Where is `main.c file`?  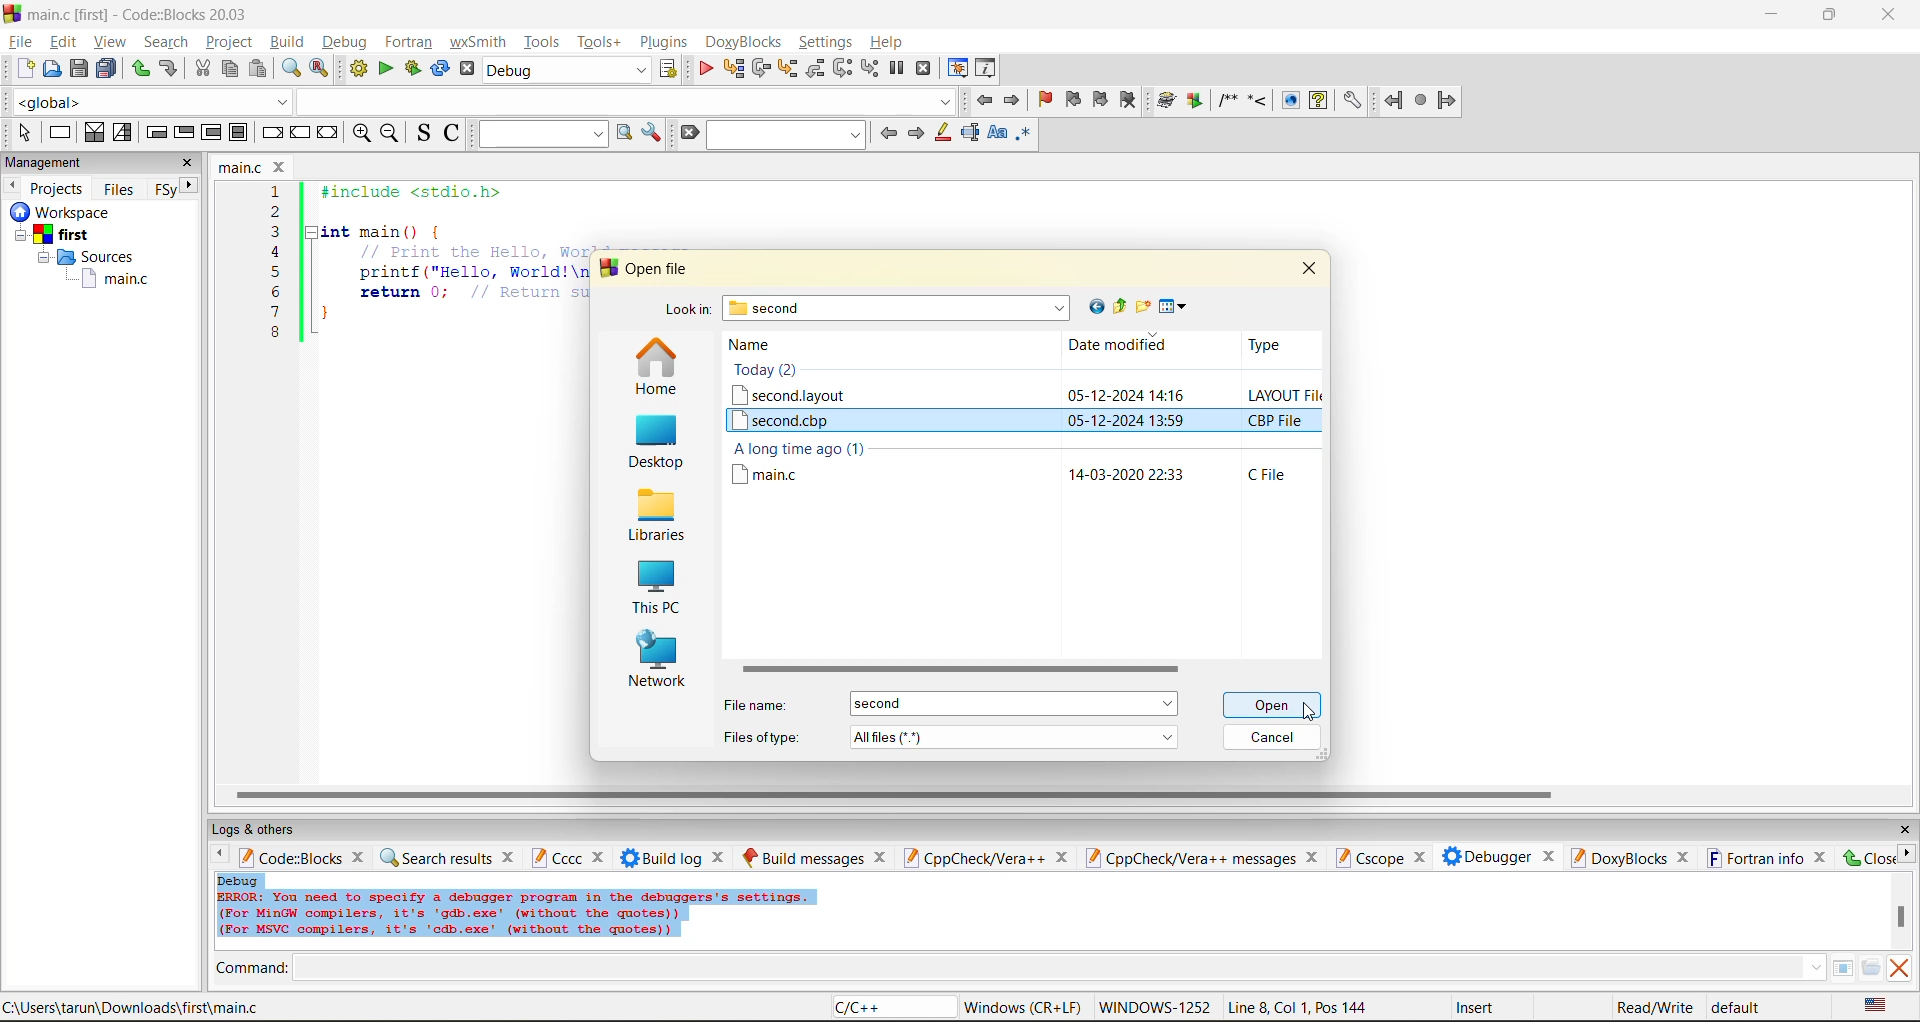 main.c file is located at coordinates (773, 474).